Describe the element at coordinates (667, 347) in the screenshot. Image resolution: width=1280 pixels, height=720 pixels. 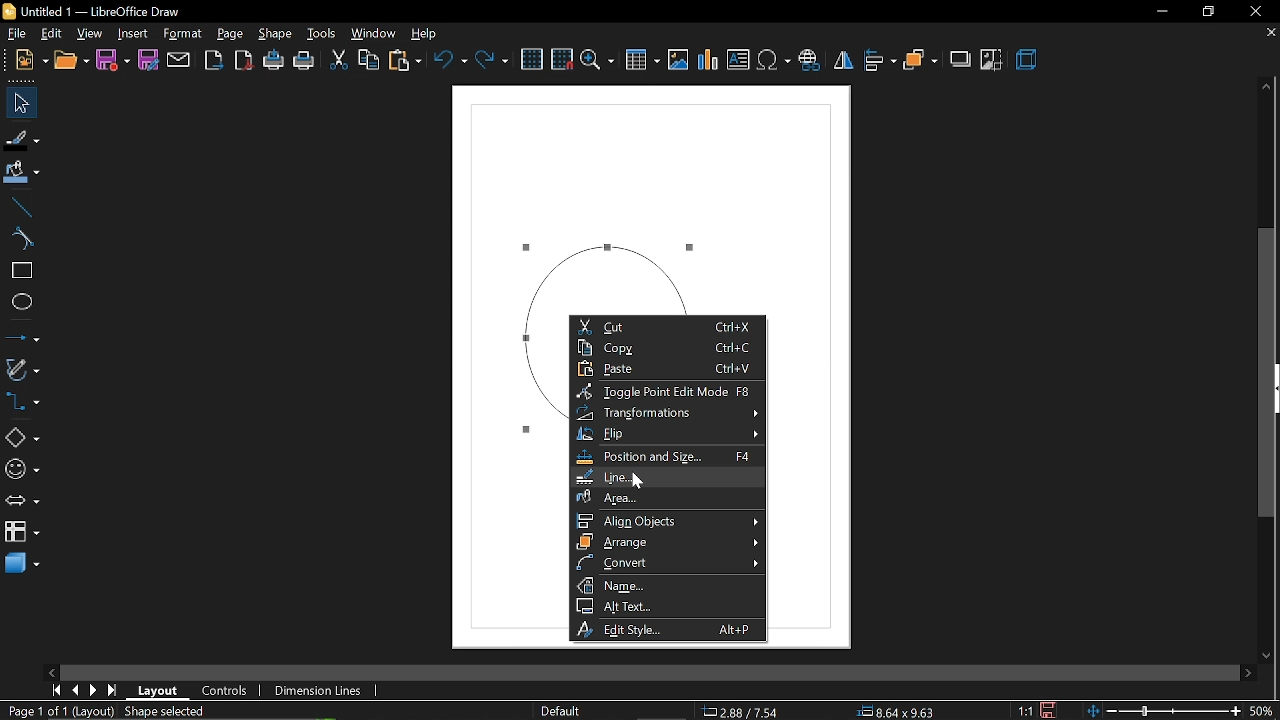
I see `copy` at that location.